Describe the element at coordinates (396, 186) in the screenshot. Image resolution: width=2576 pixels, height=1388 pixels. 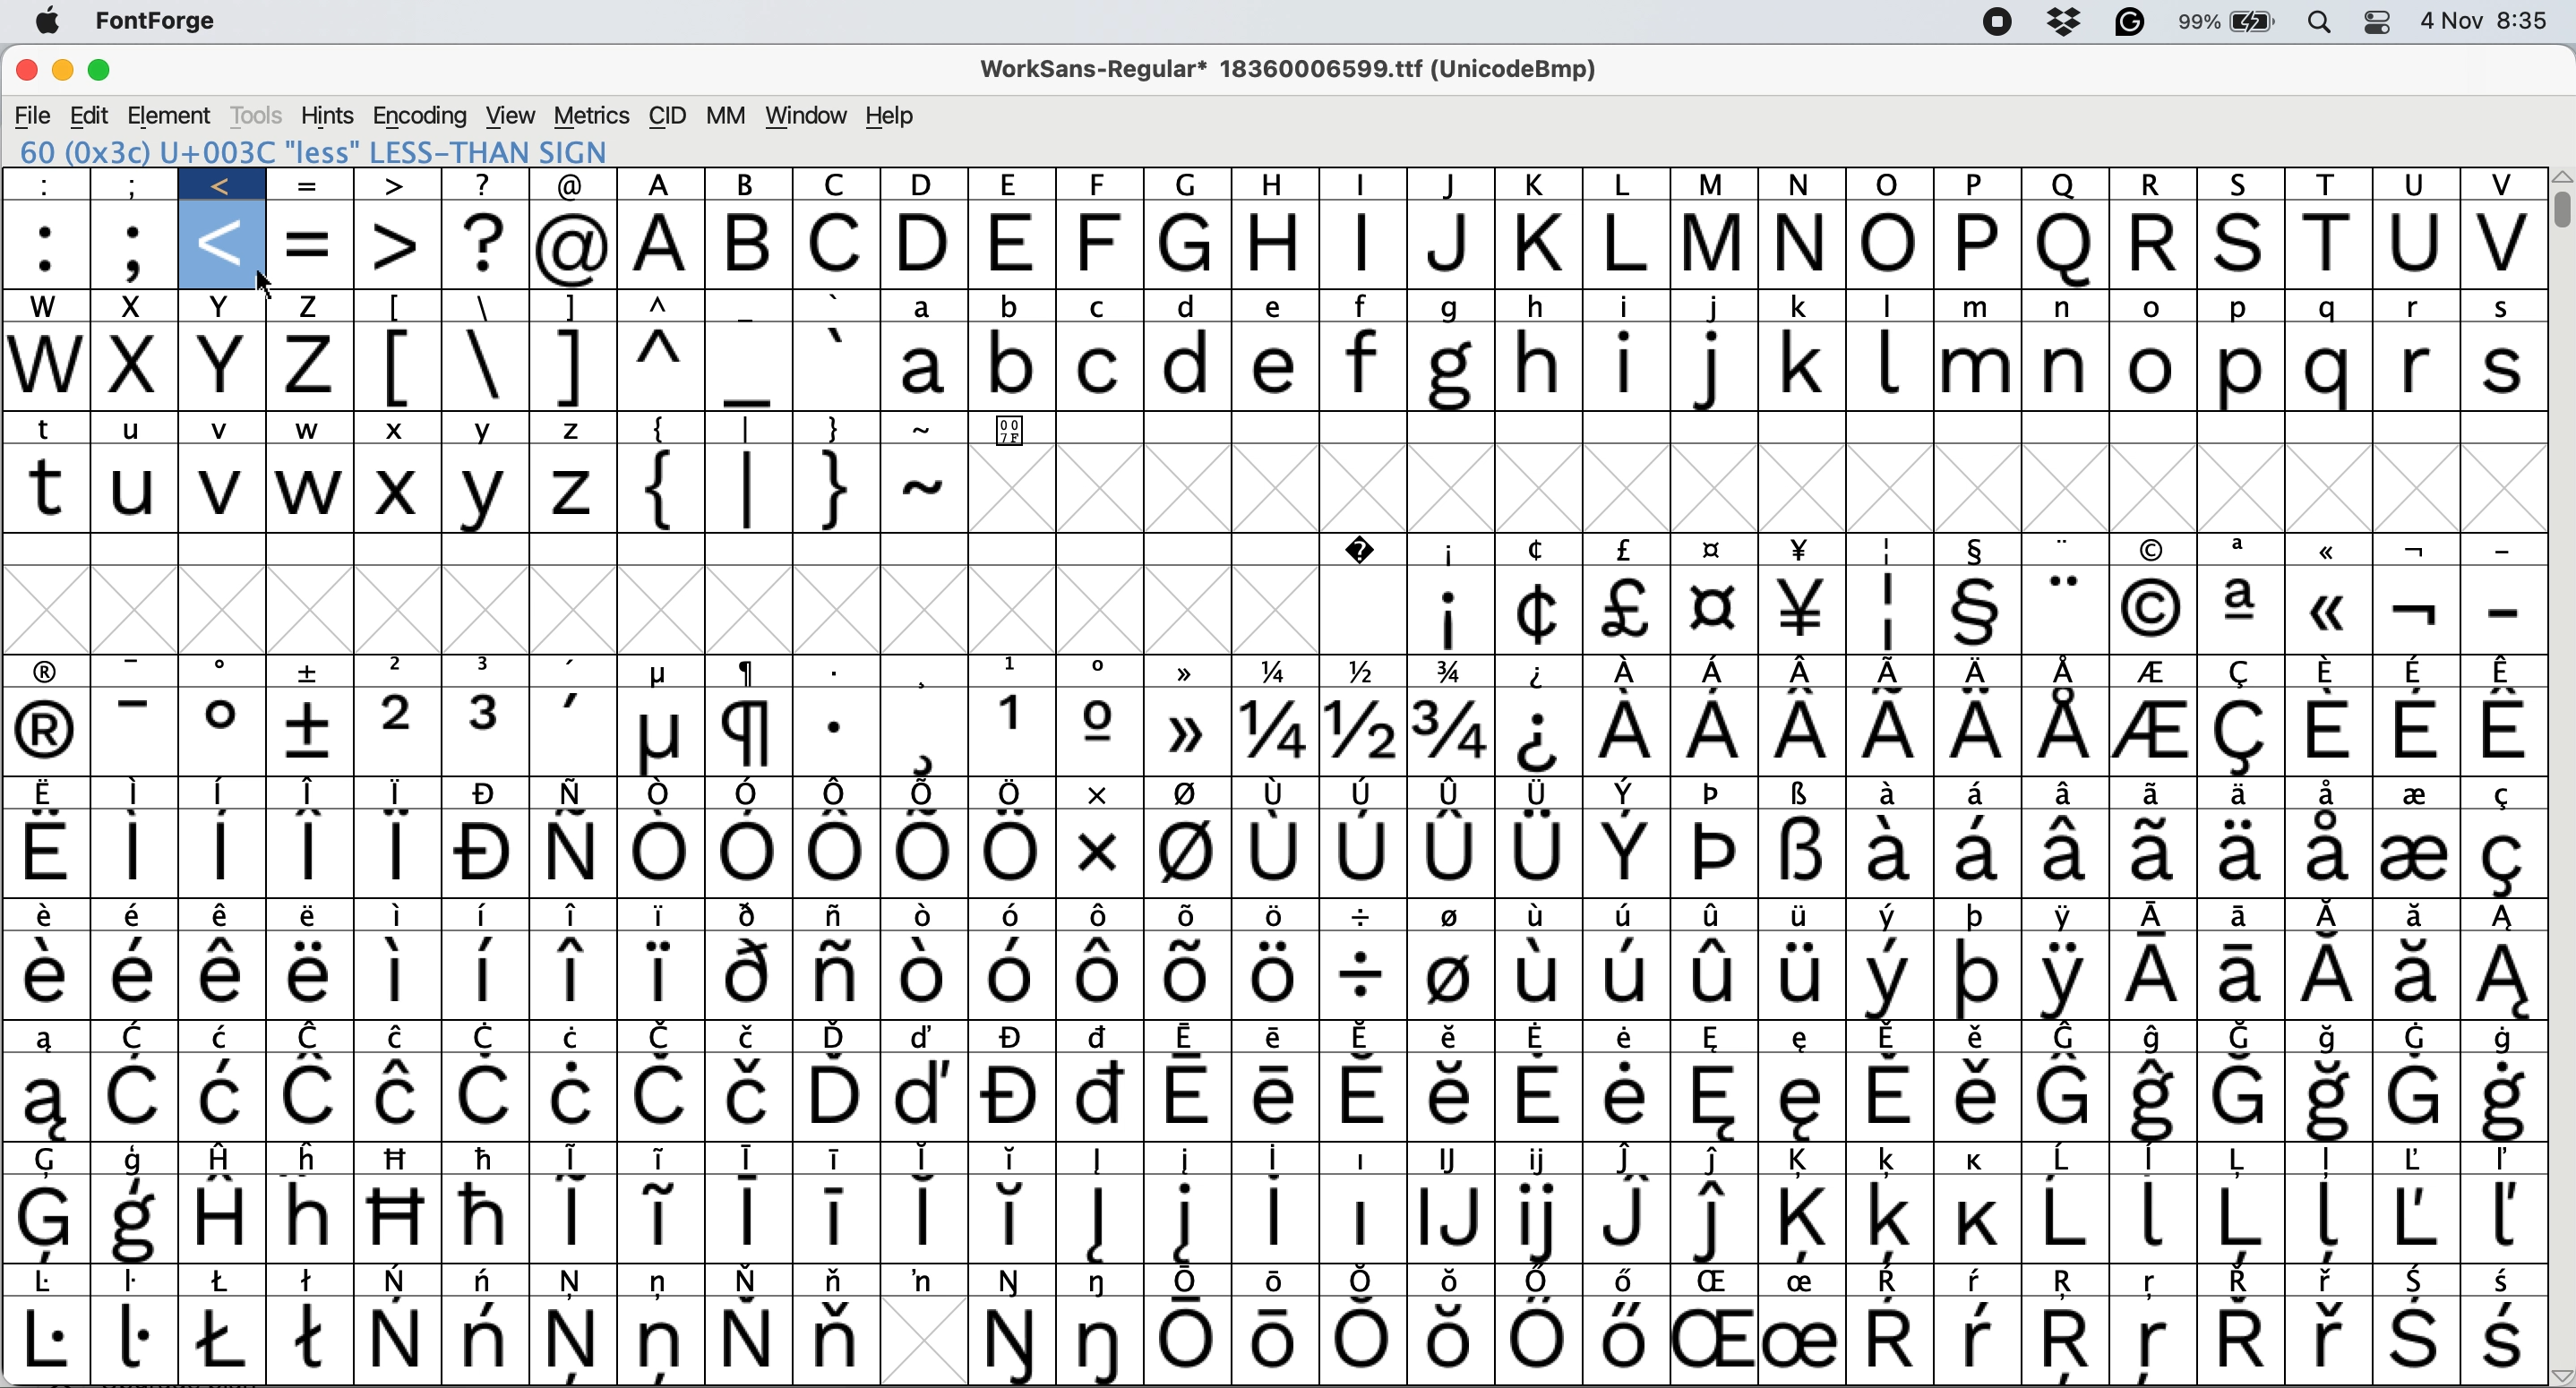
I see `>` at that location.